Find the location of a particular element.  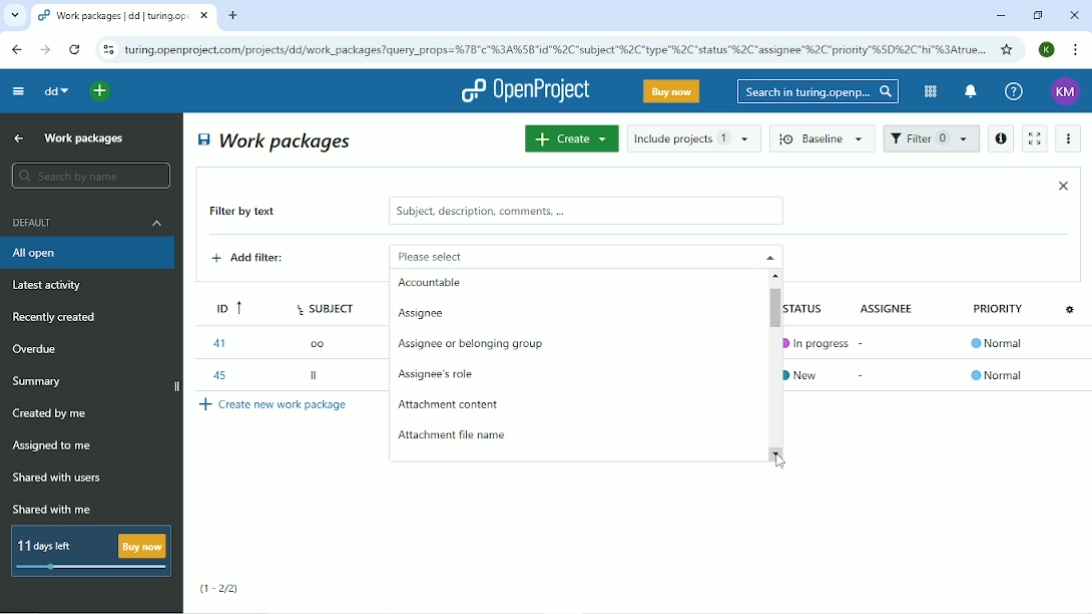

Search is located at coordinates (818, 91).